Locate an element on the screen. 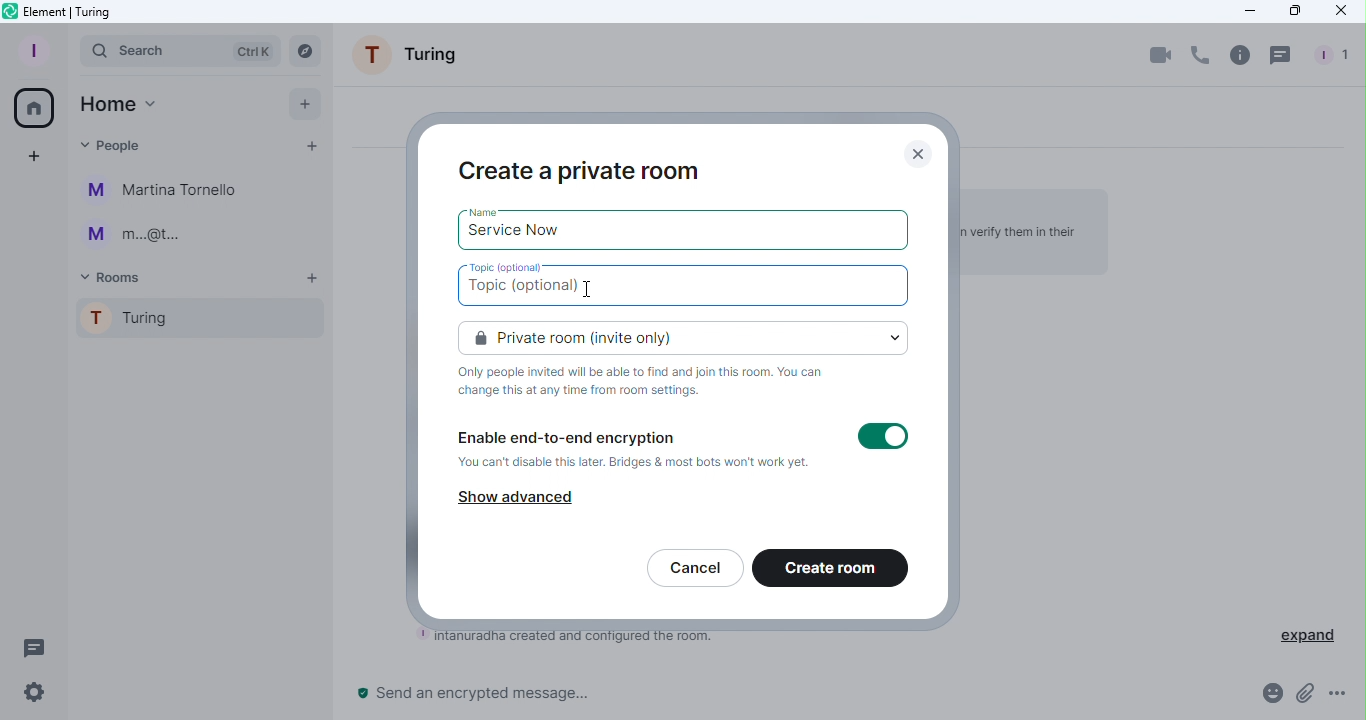 The height and width of the screenshot is (720, 1366). Emoji is located at coordinates (1268, 697).